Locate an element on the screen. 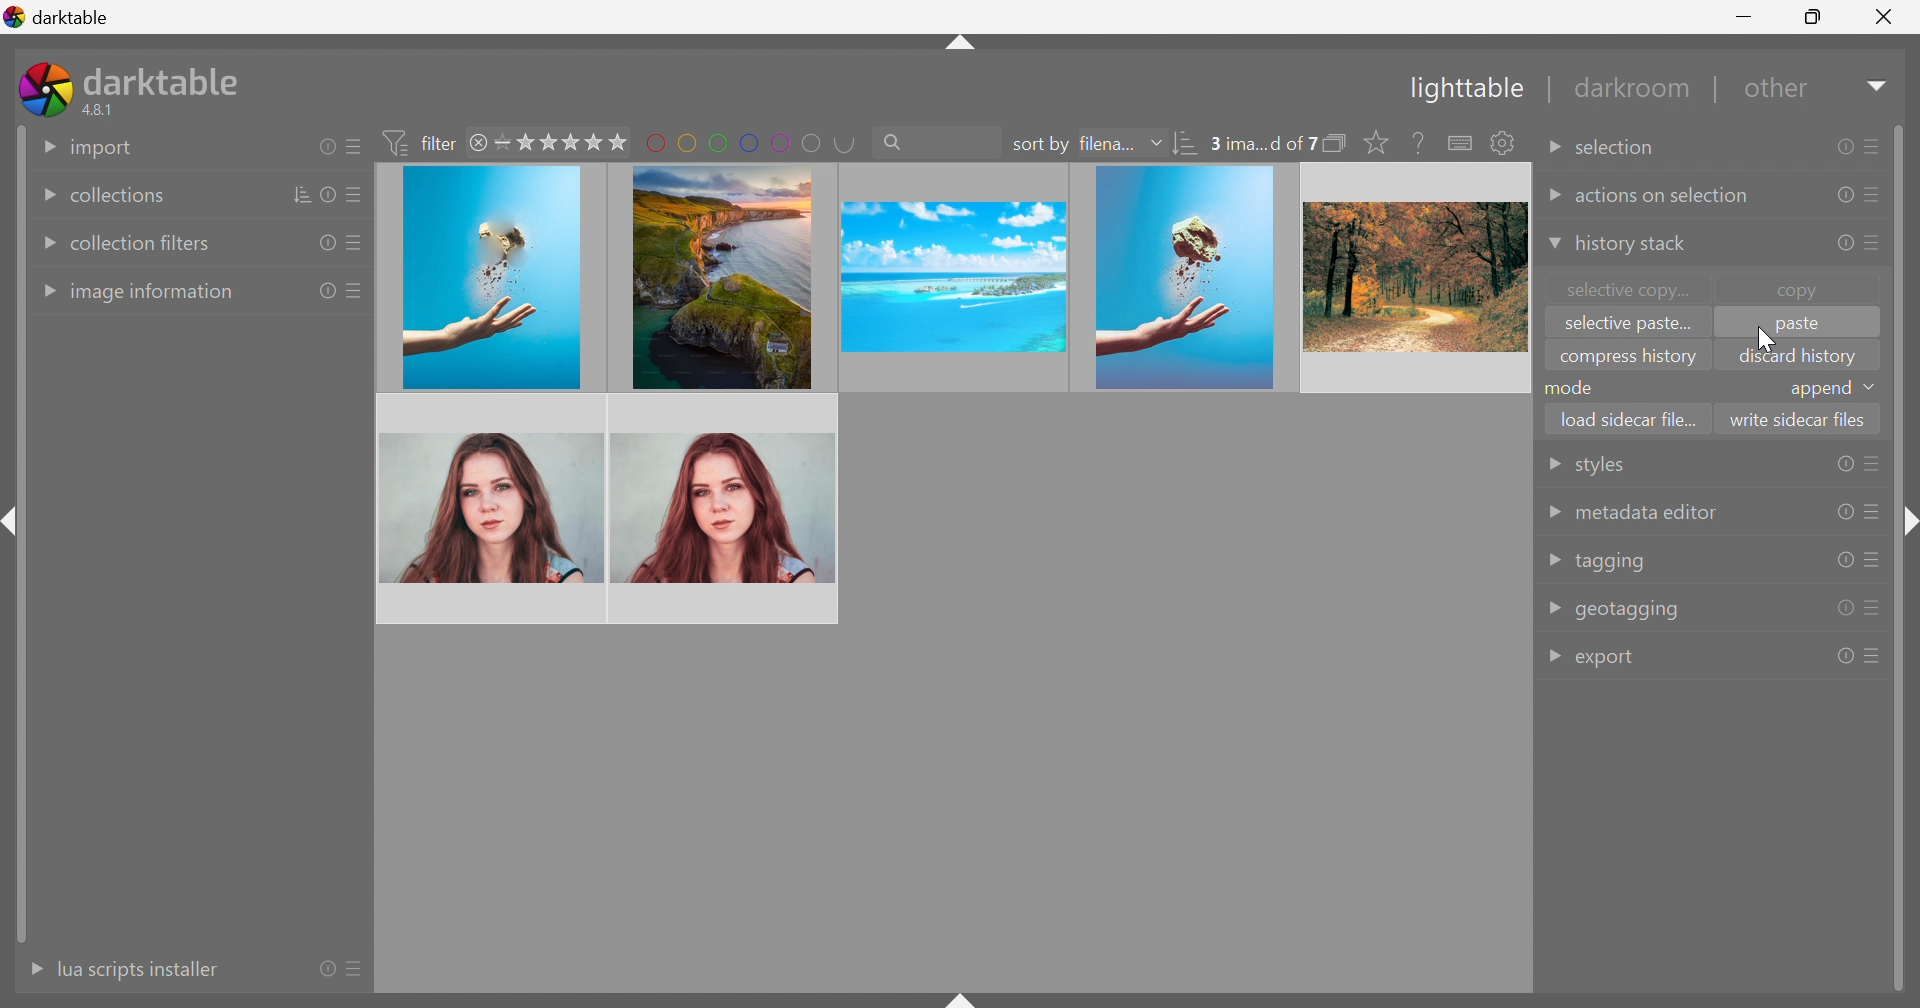 This screenshot has width=1920, height=1008. collections is located at coordinates (116, 197).